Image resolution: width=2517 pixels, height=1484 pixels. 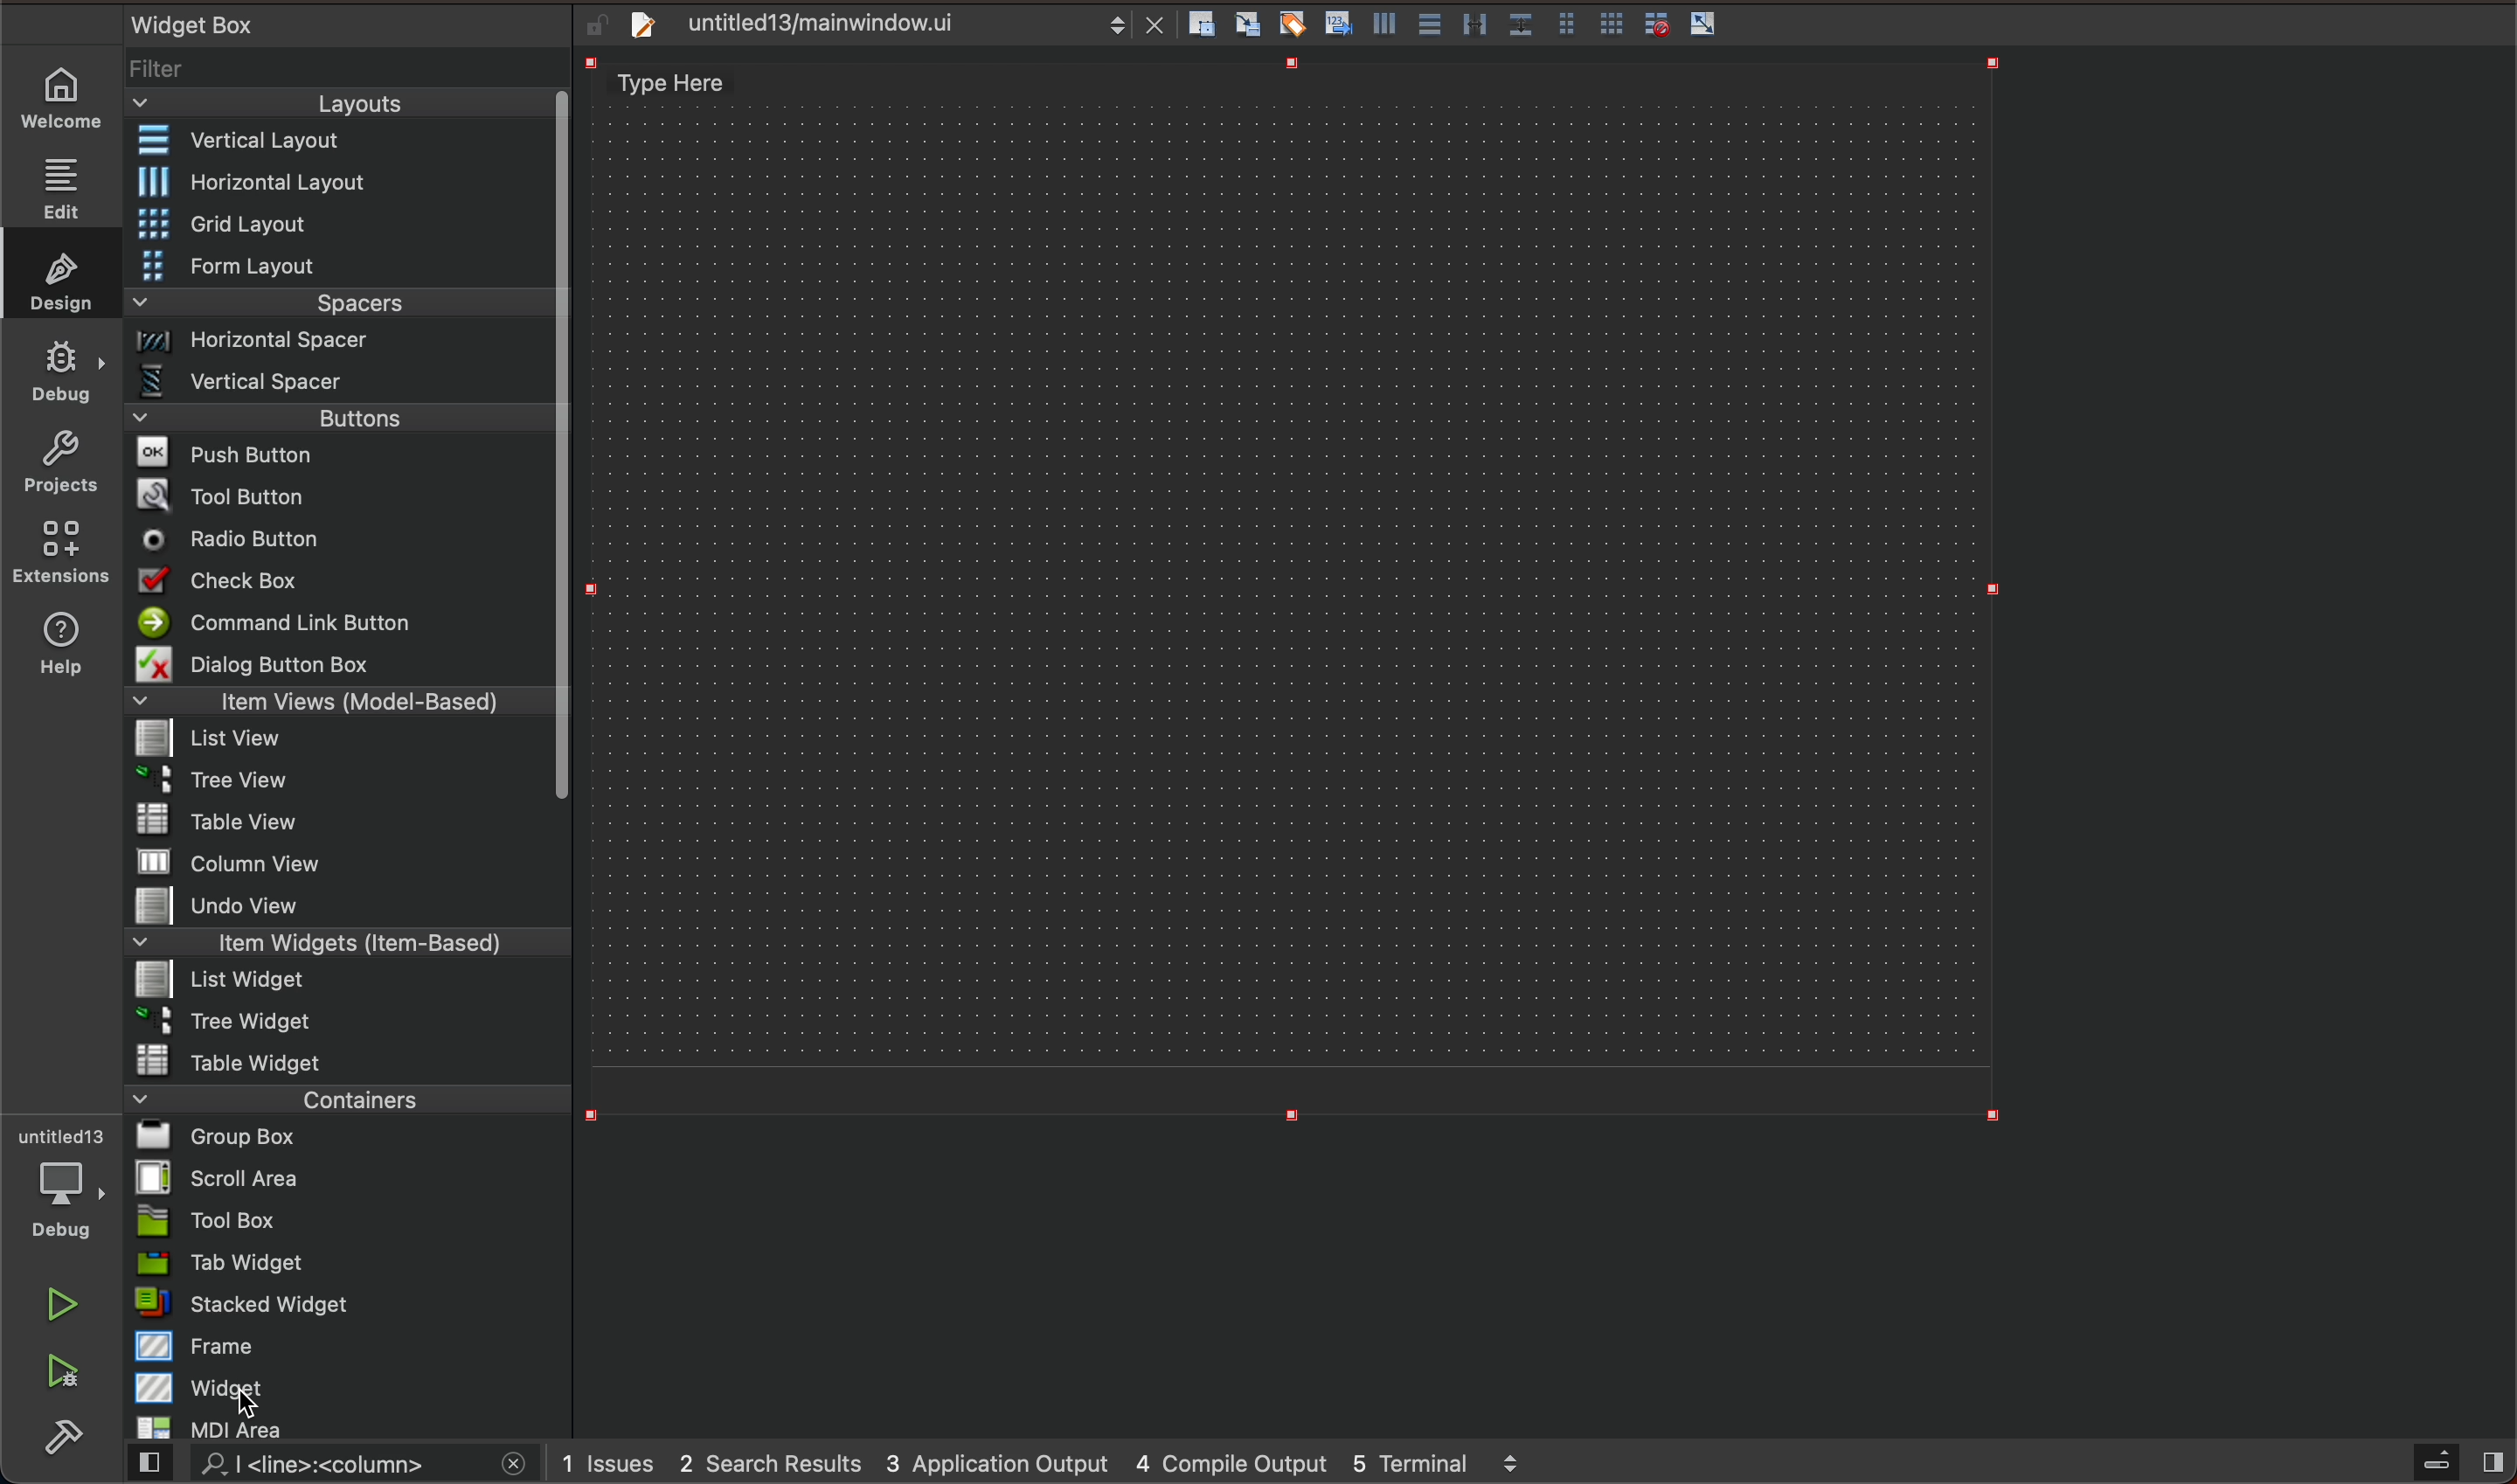 I want to click on vertical spacer, so click(x=340, y=381).